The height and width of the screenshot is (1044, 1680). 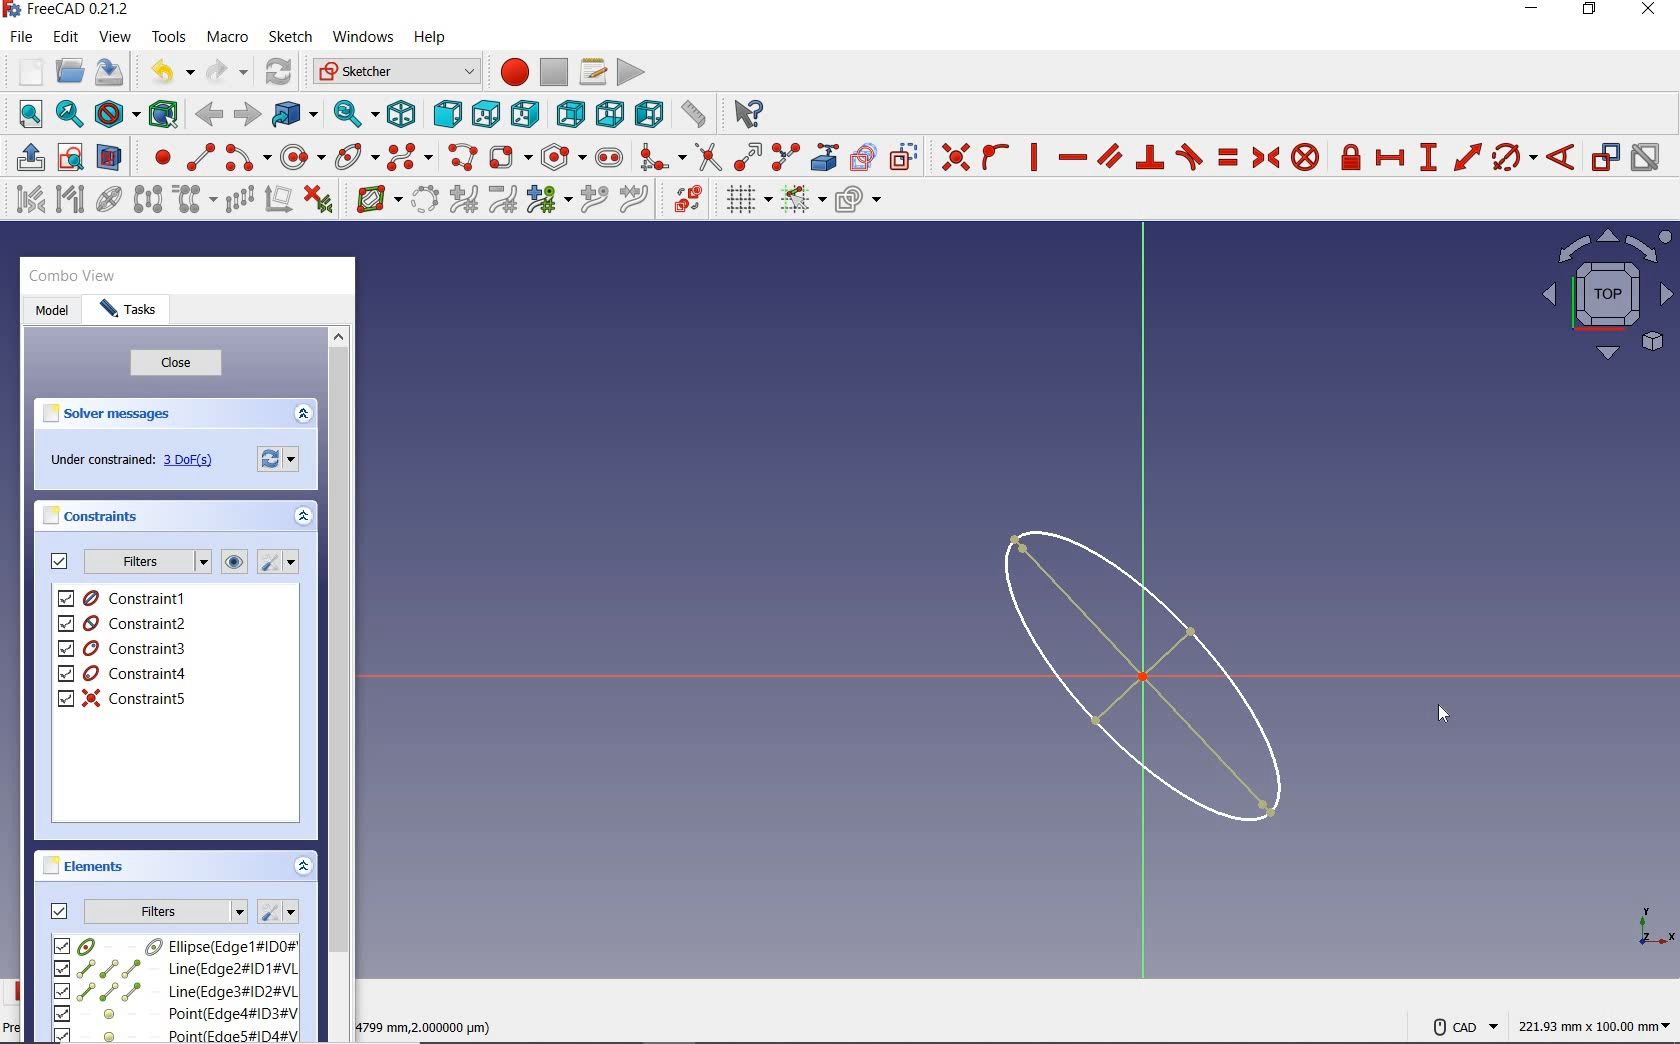 What do you see at coordinates (591, 70) in the screenshot?
I see `macros` at bounding box center [591, 70].